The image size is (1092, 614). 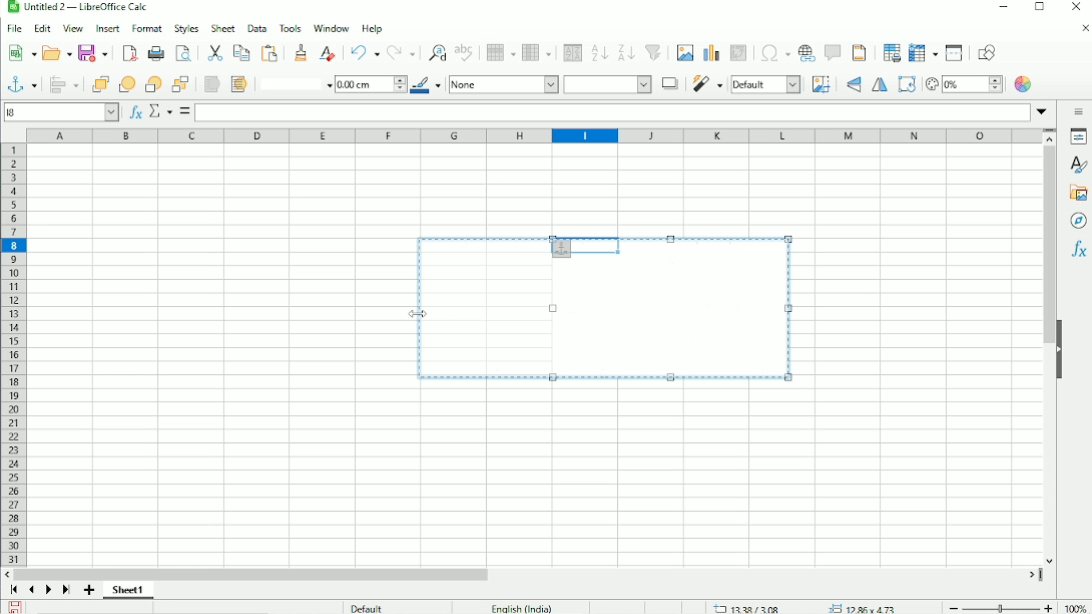 What do you see at coordinates (1045, 111) in the screenshot?
I see `Expand formula bar` at bounding box center [1045, 111].